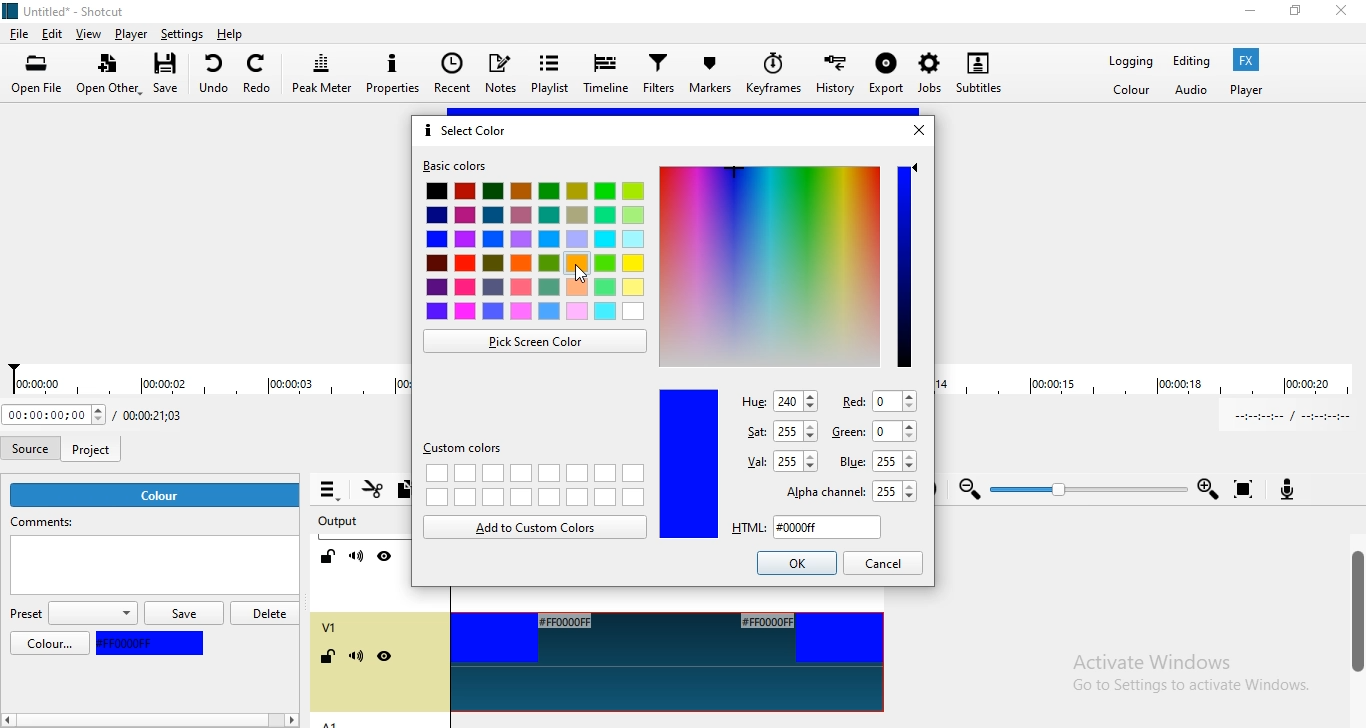 Image resolution: width=1366 pixels, height=728 pixels. Describe the element at coordinates (132, 34) in the screenshot. I see `Player` at that location.